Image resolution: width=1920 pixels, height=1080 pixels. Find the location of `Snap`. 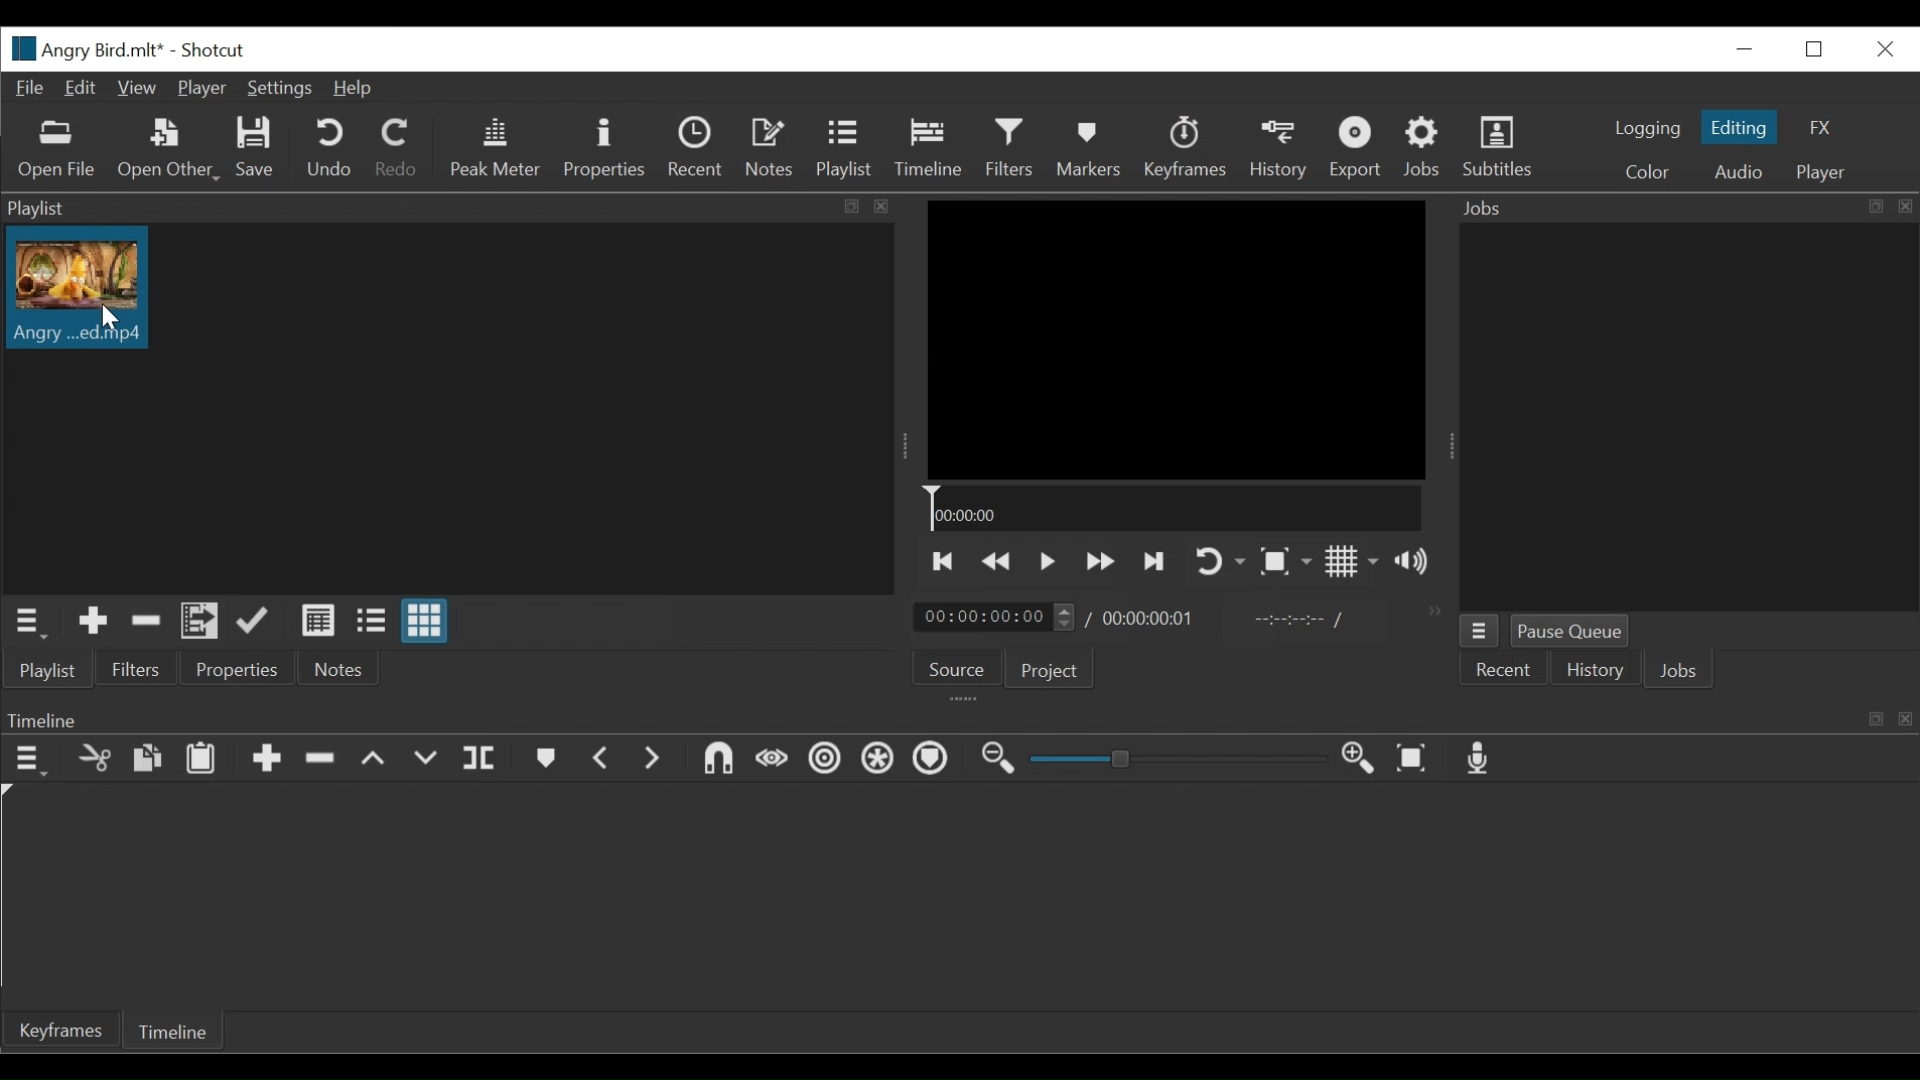

Snap is located at coordinates (716, 758).